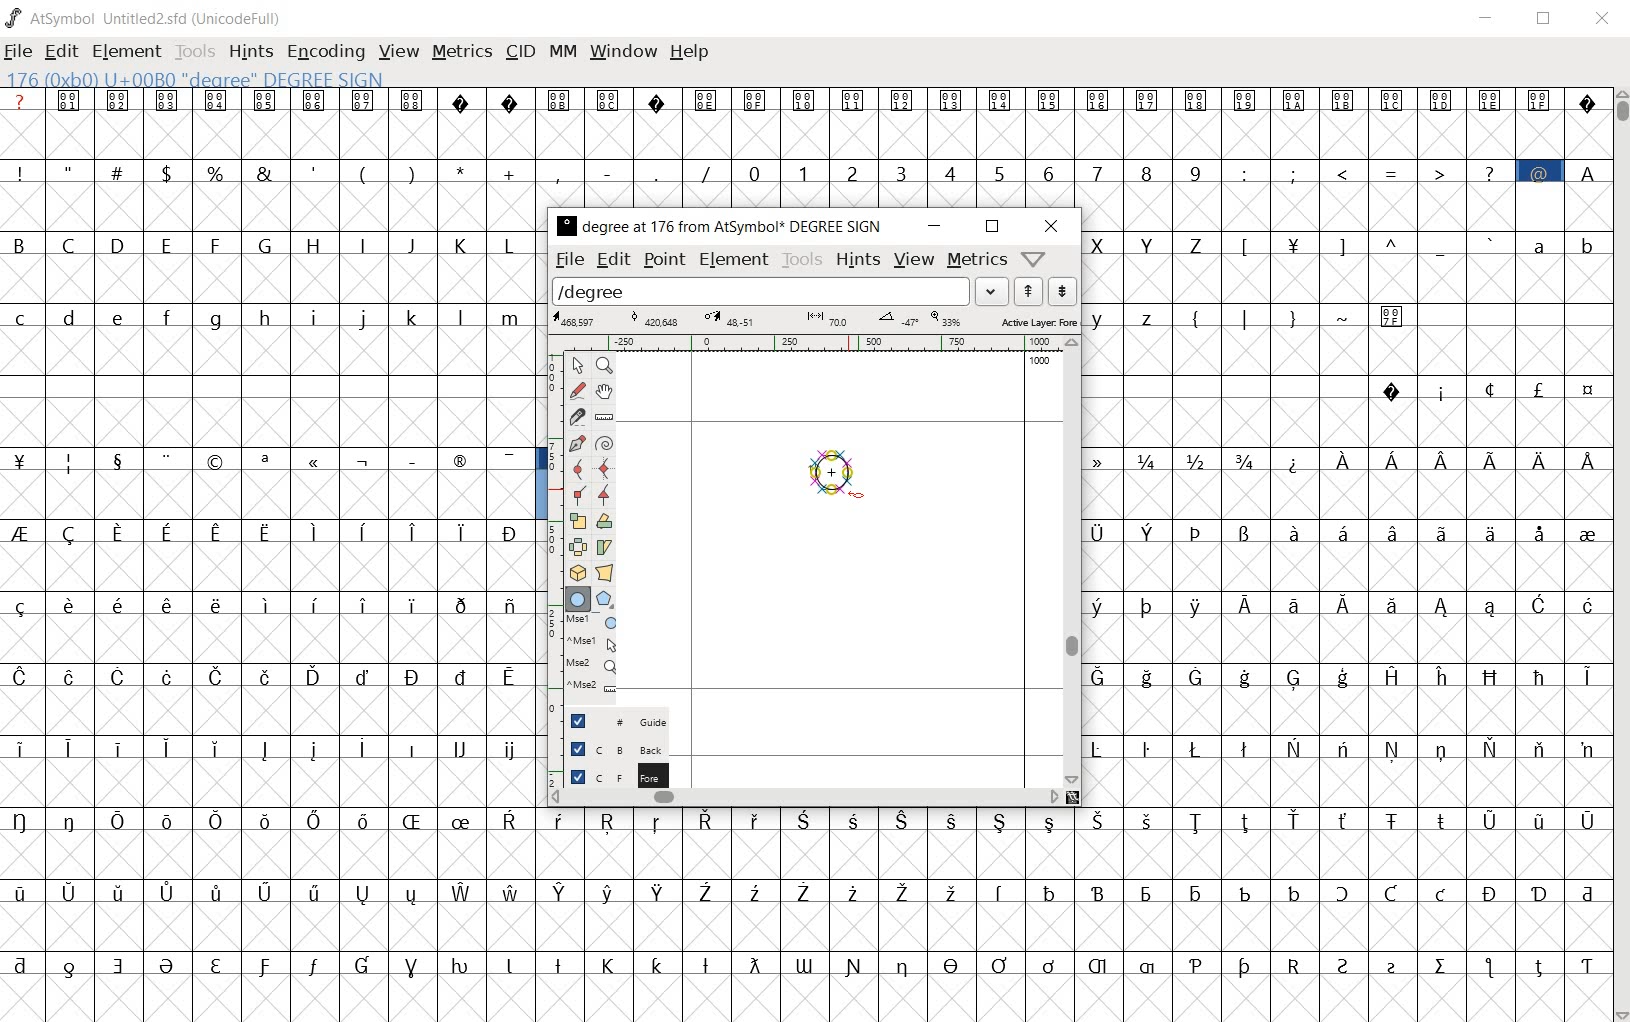 The width and height of the screenshot is (1630, 1022). Describe the element at coordinates (1346, 745) in the screenshot. I see `special letters` at that location.